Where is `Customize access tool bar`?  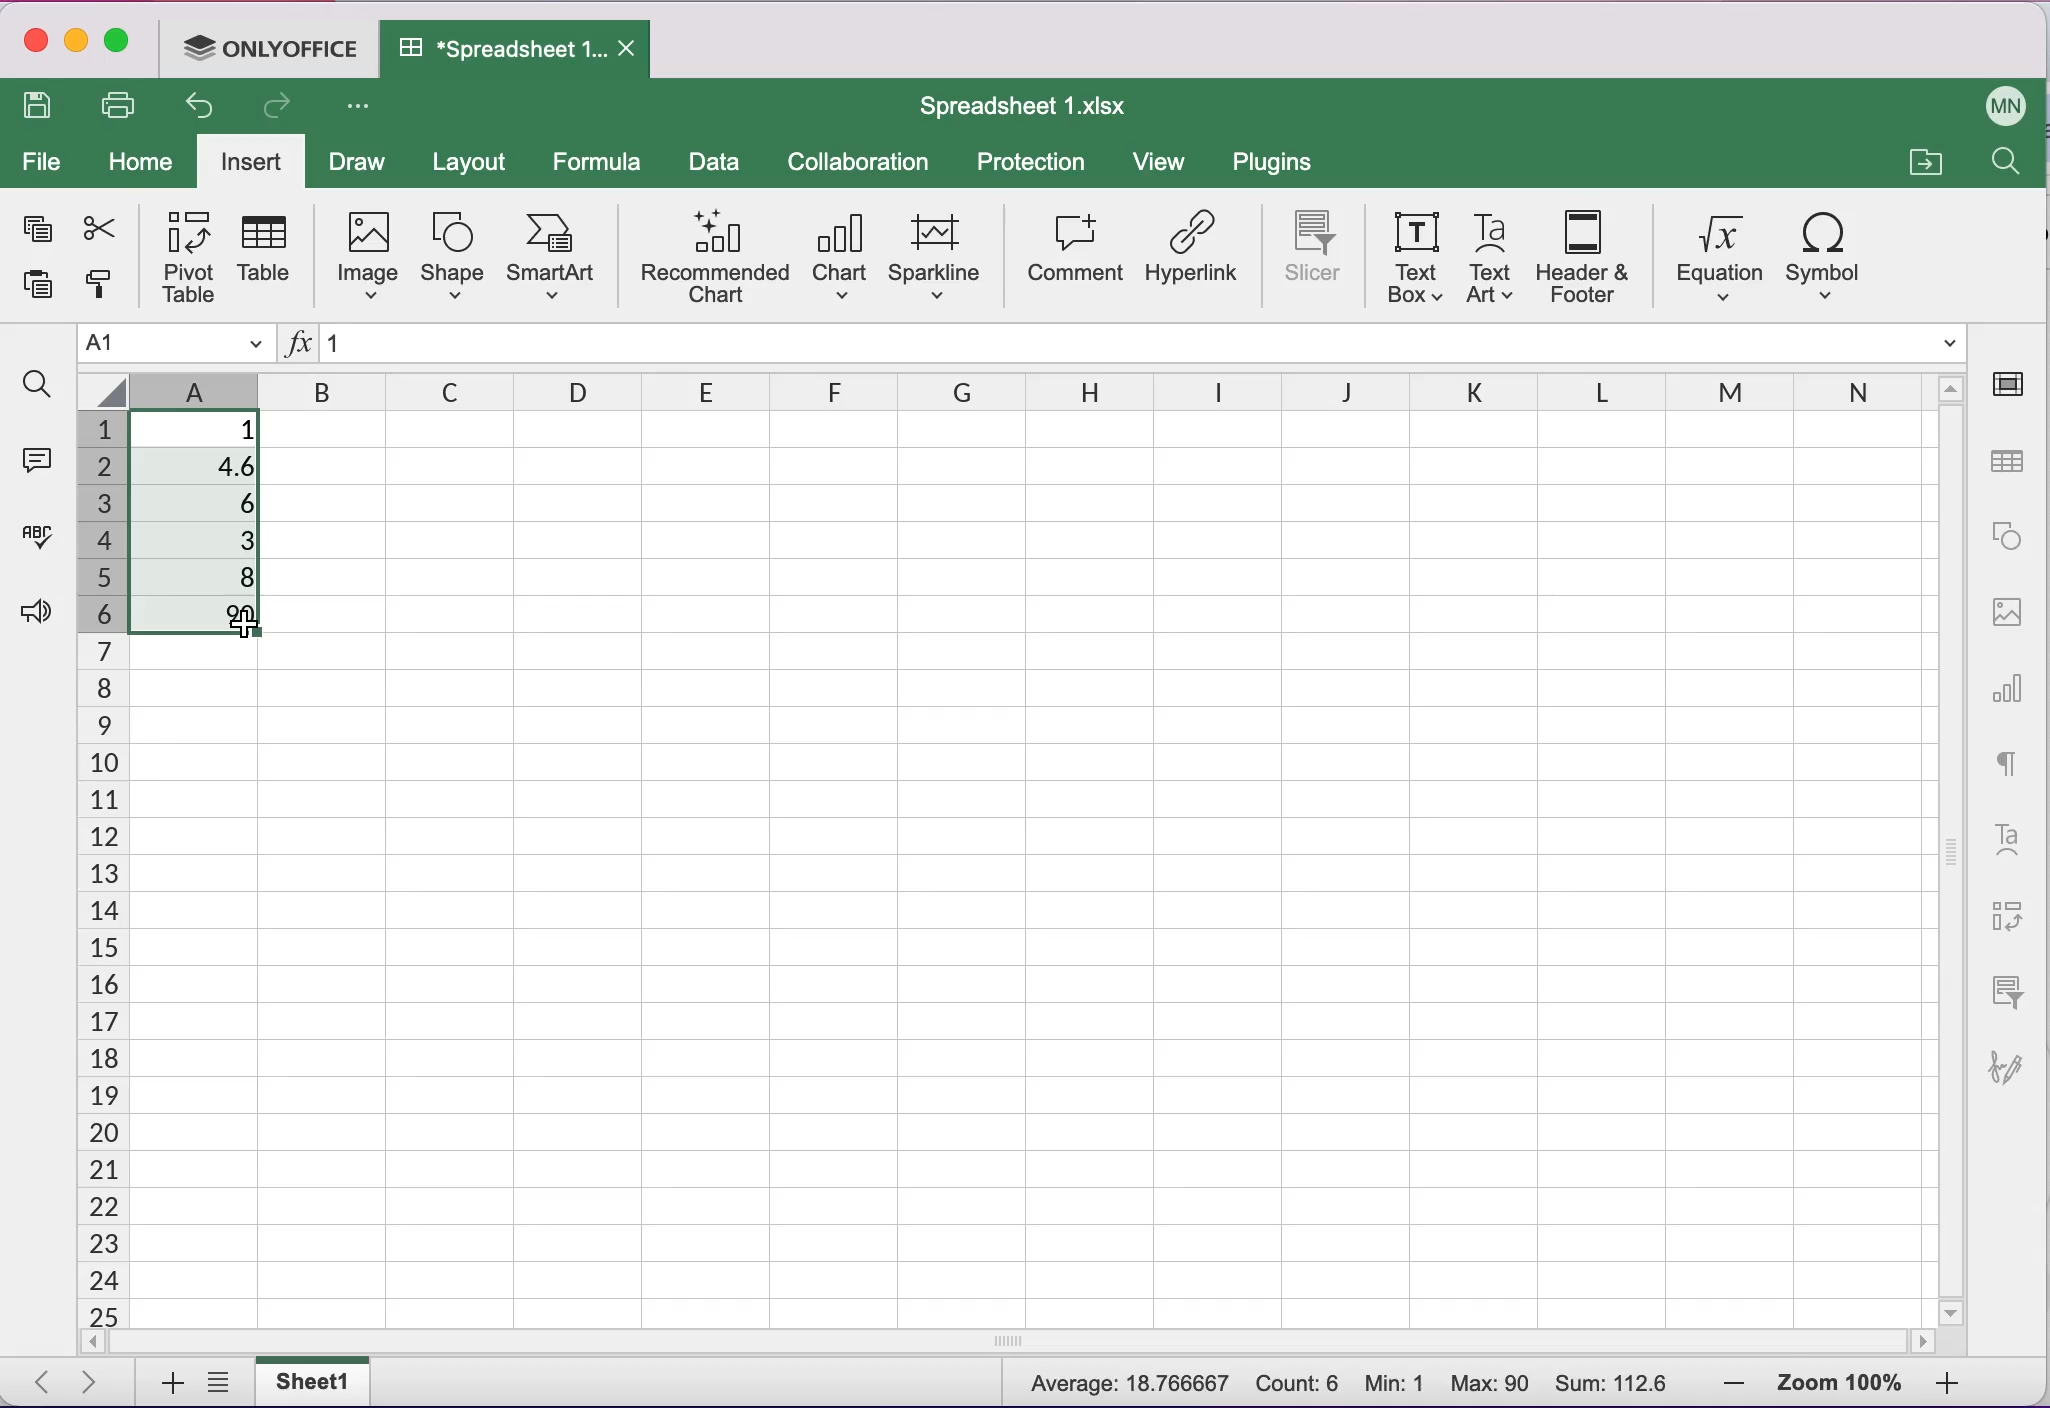 Customize access tool bar is located at coordinates (359, 105).